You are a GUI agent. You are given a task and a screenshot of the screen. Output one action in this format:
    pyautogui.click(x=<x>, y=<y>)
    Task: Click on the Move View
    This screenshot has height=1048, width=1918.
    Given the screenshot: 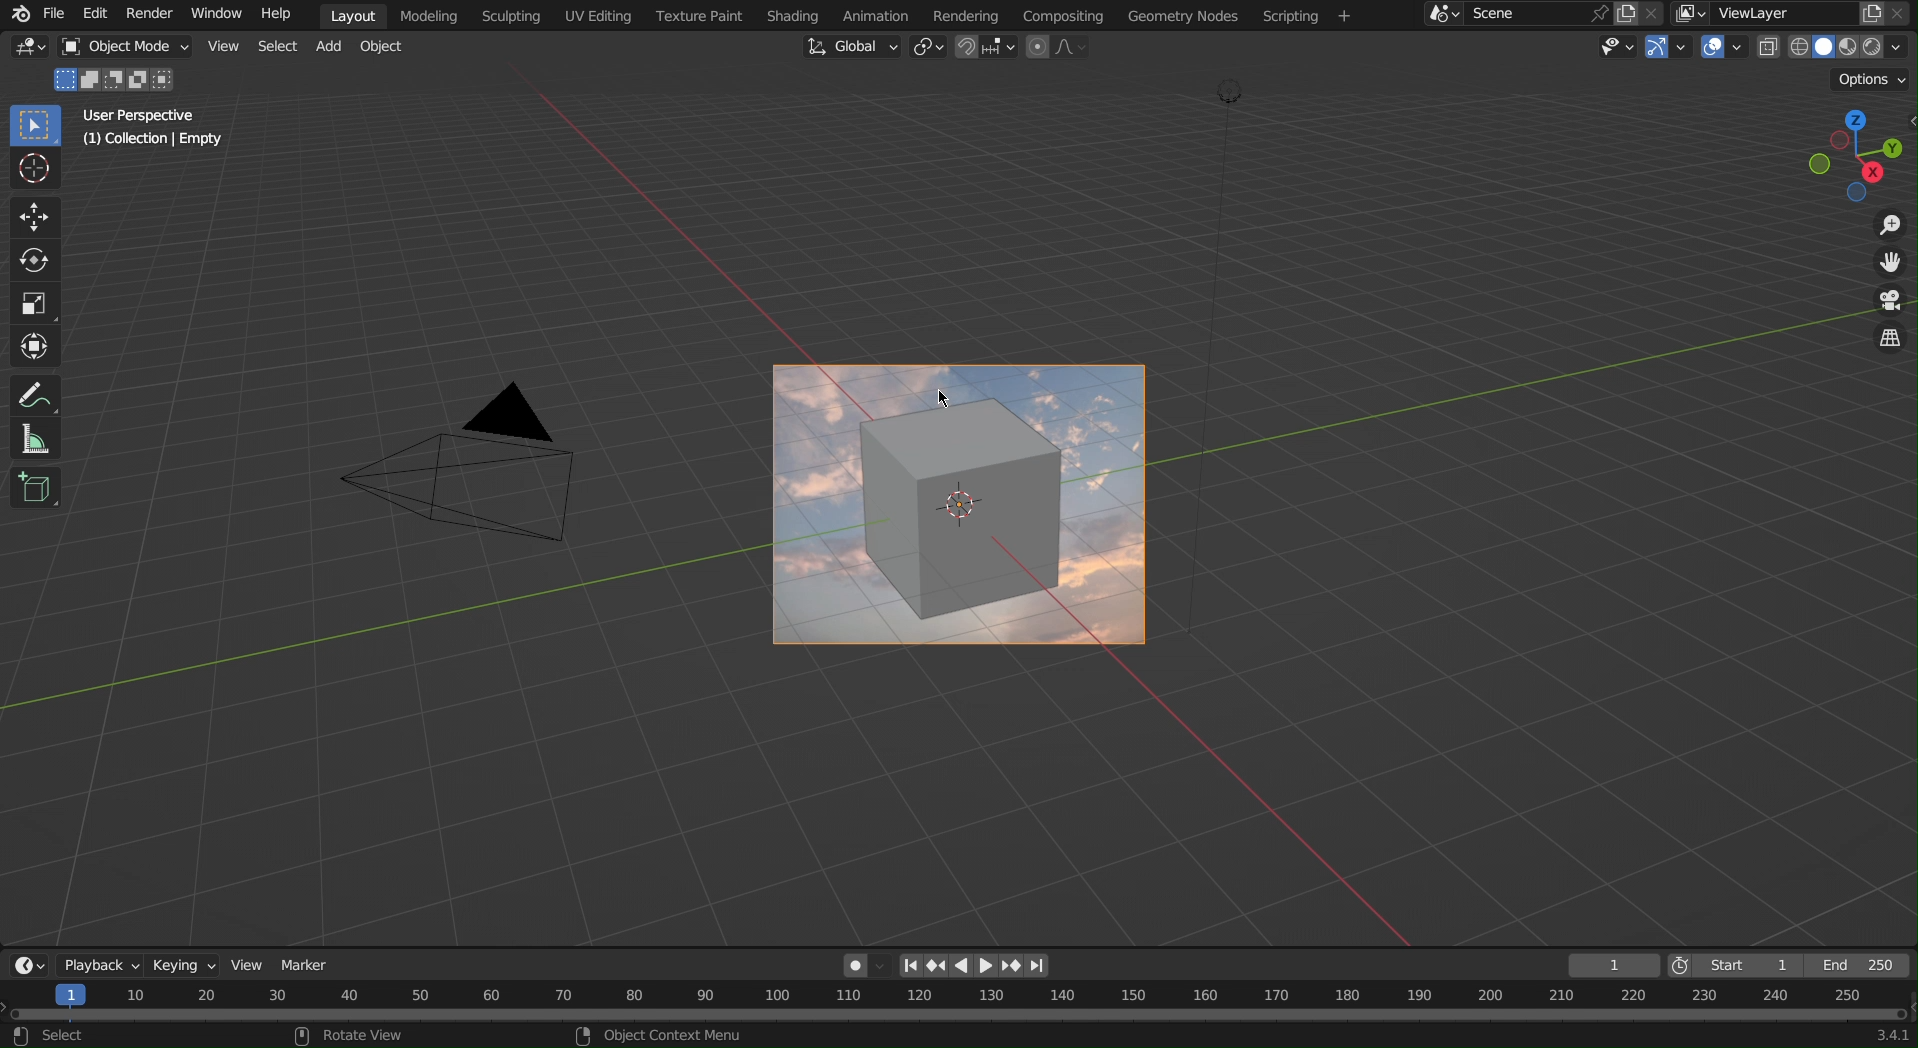 What is the action you would take?
    pyautogui.click(x=1890, y=266)
    